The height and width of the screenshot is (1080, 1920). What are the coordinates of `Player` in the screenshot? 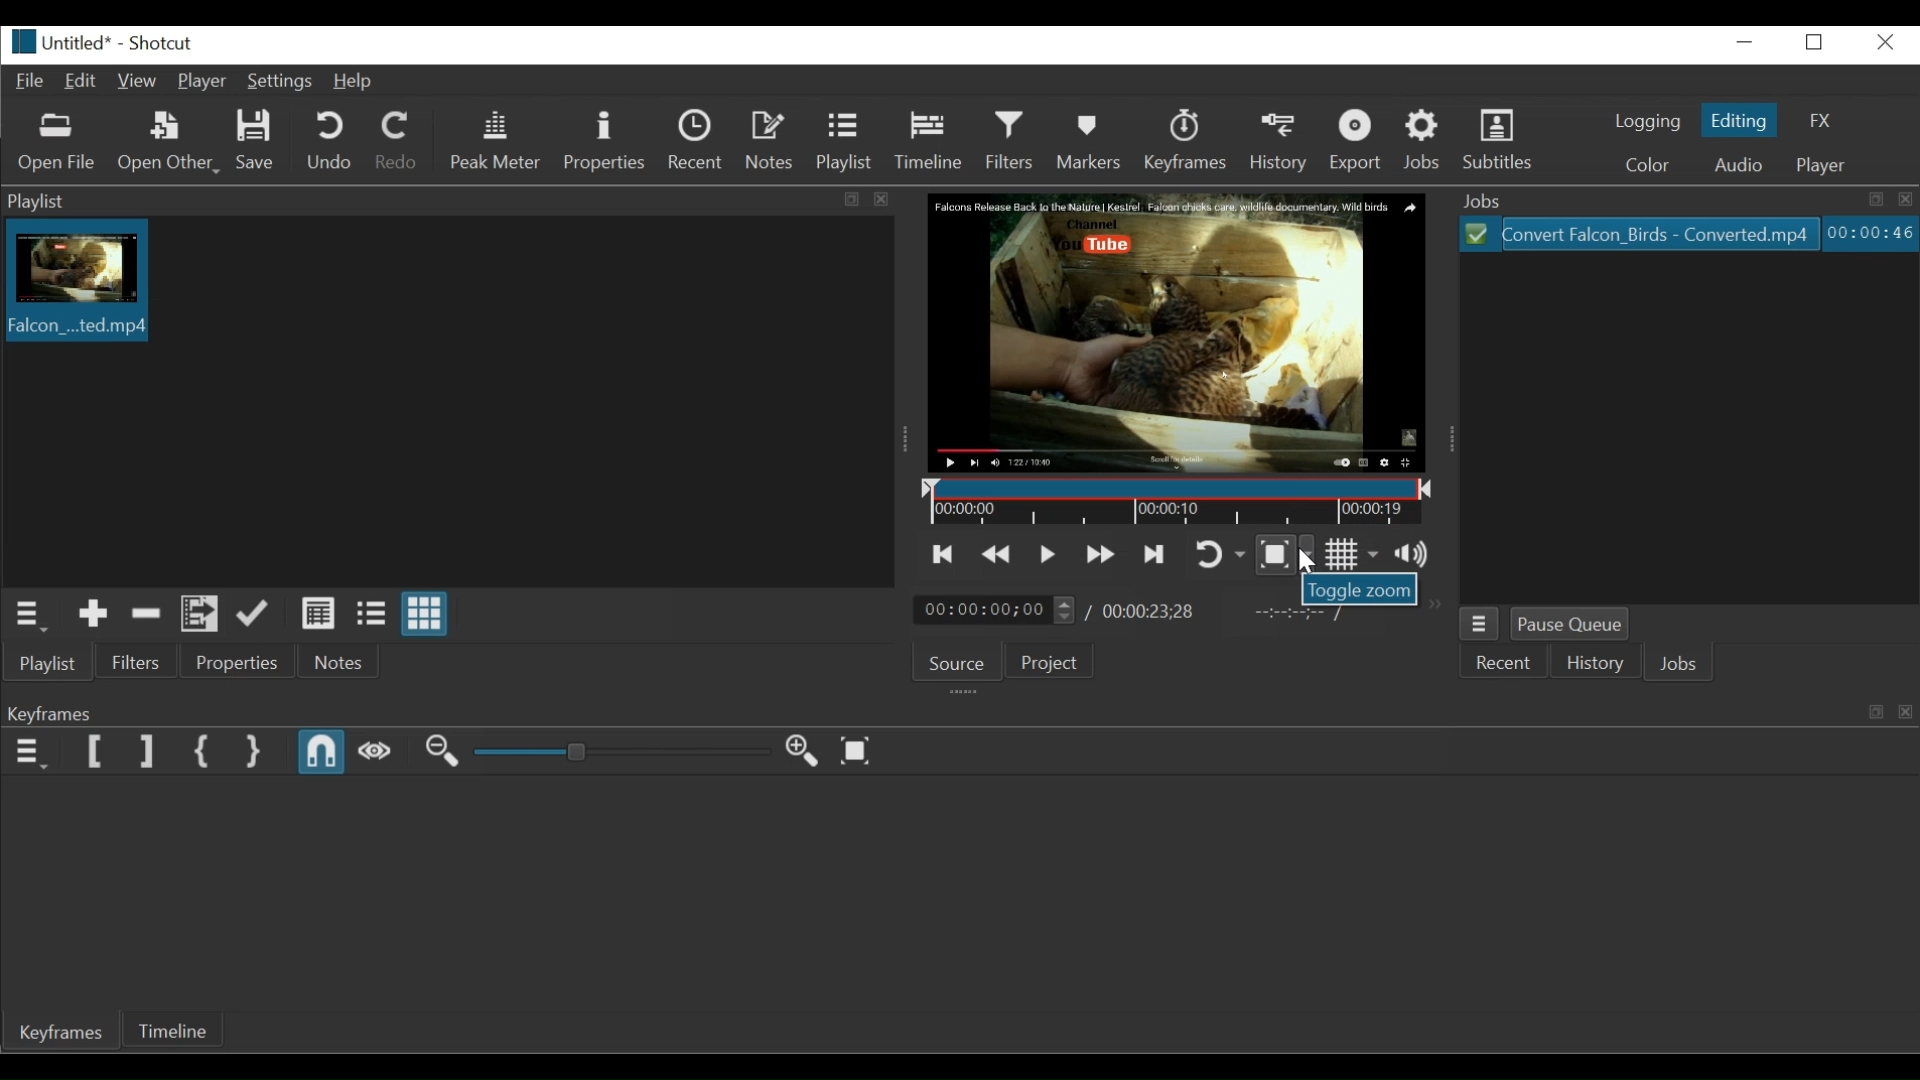 It's located at (201, 81).